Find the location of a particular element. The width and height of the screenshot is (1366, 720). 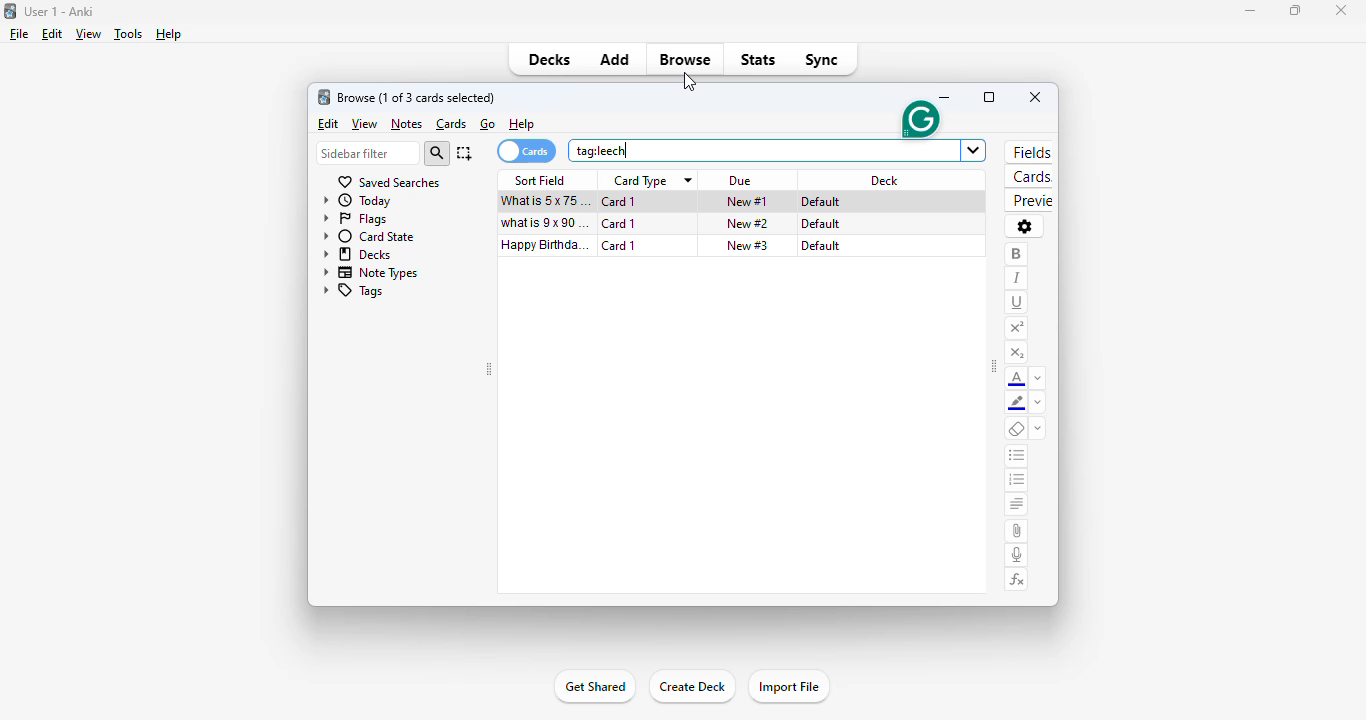

bold is located at coordinates (1018, 255).